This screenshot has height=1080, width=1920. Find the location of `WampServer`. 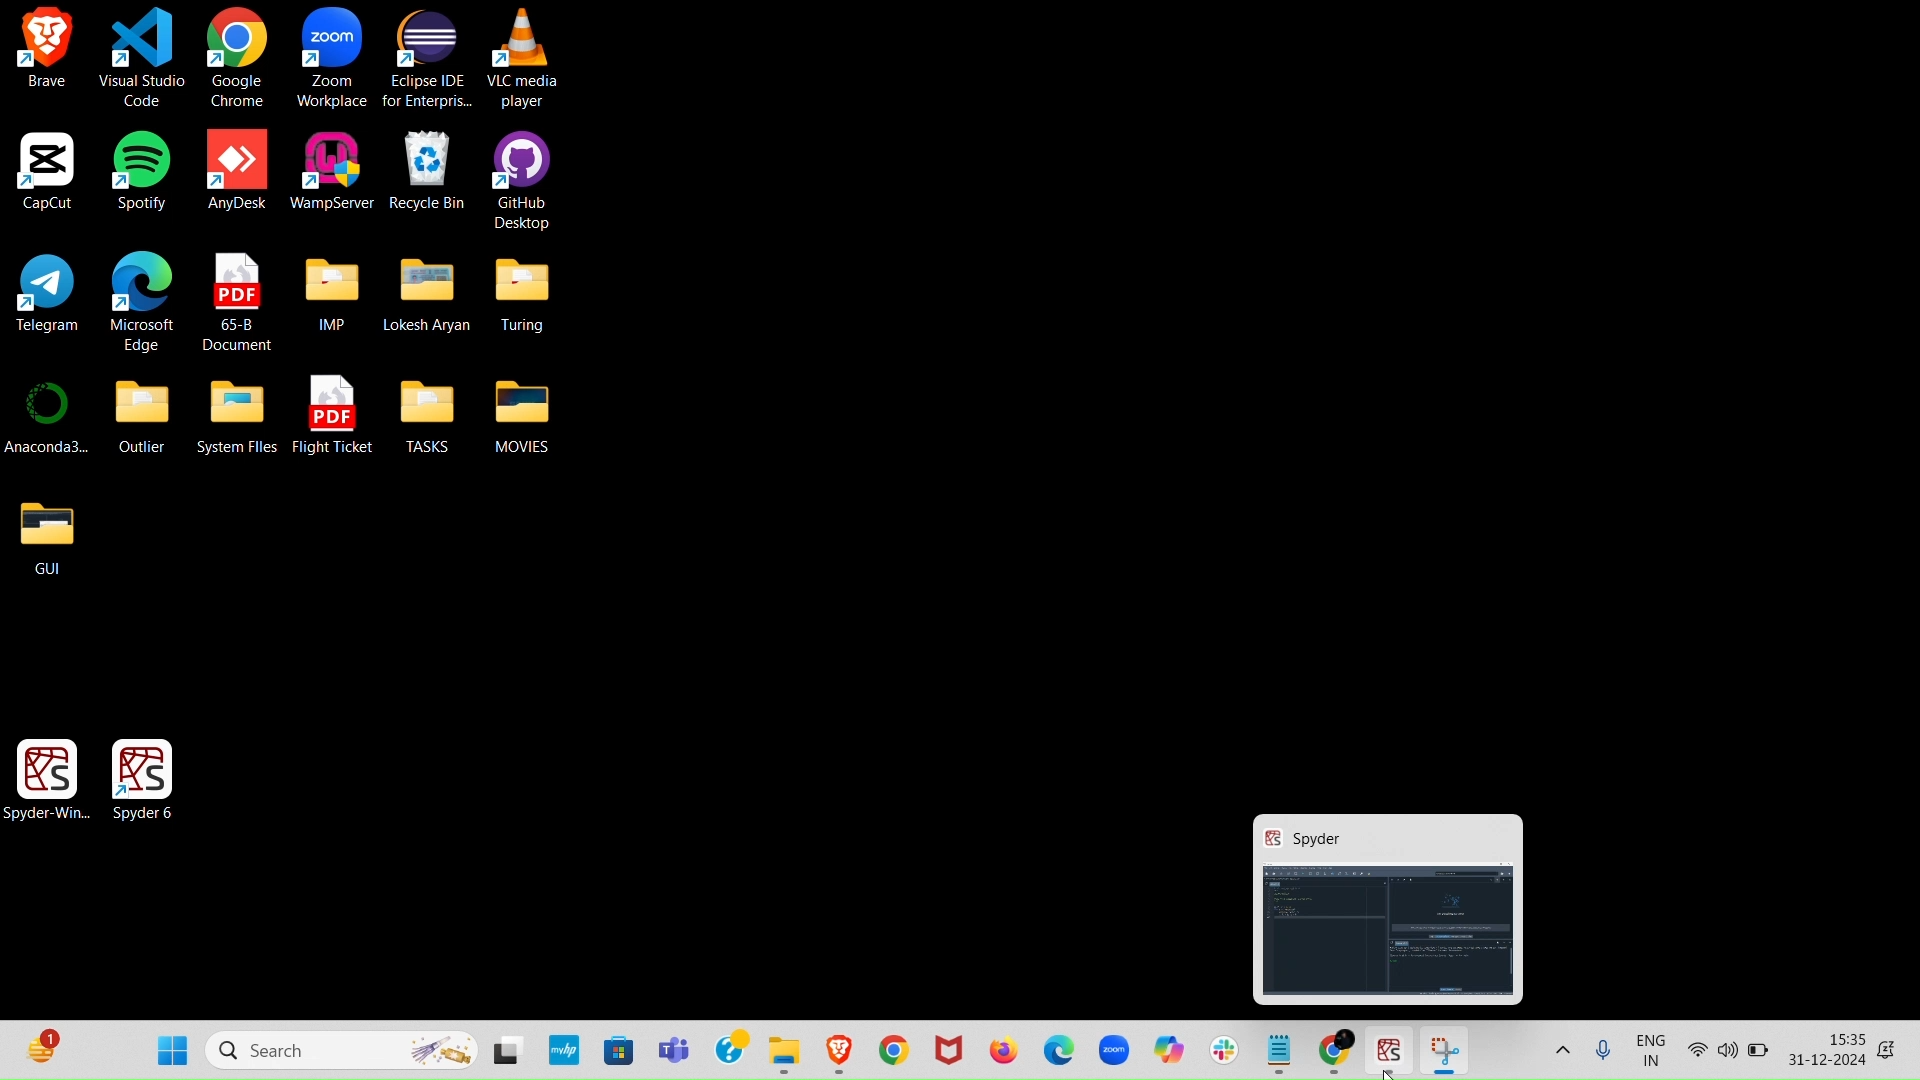

WampServer is located at coordinates (332, 169).